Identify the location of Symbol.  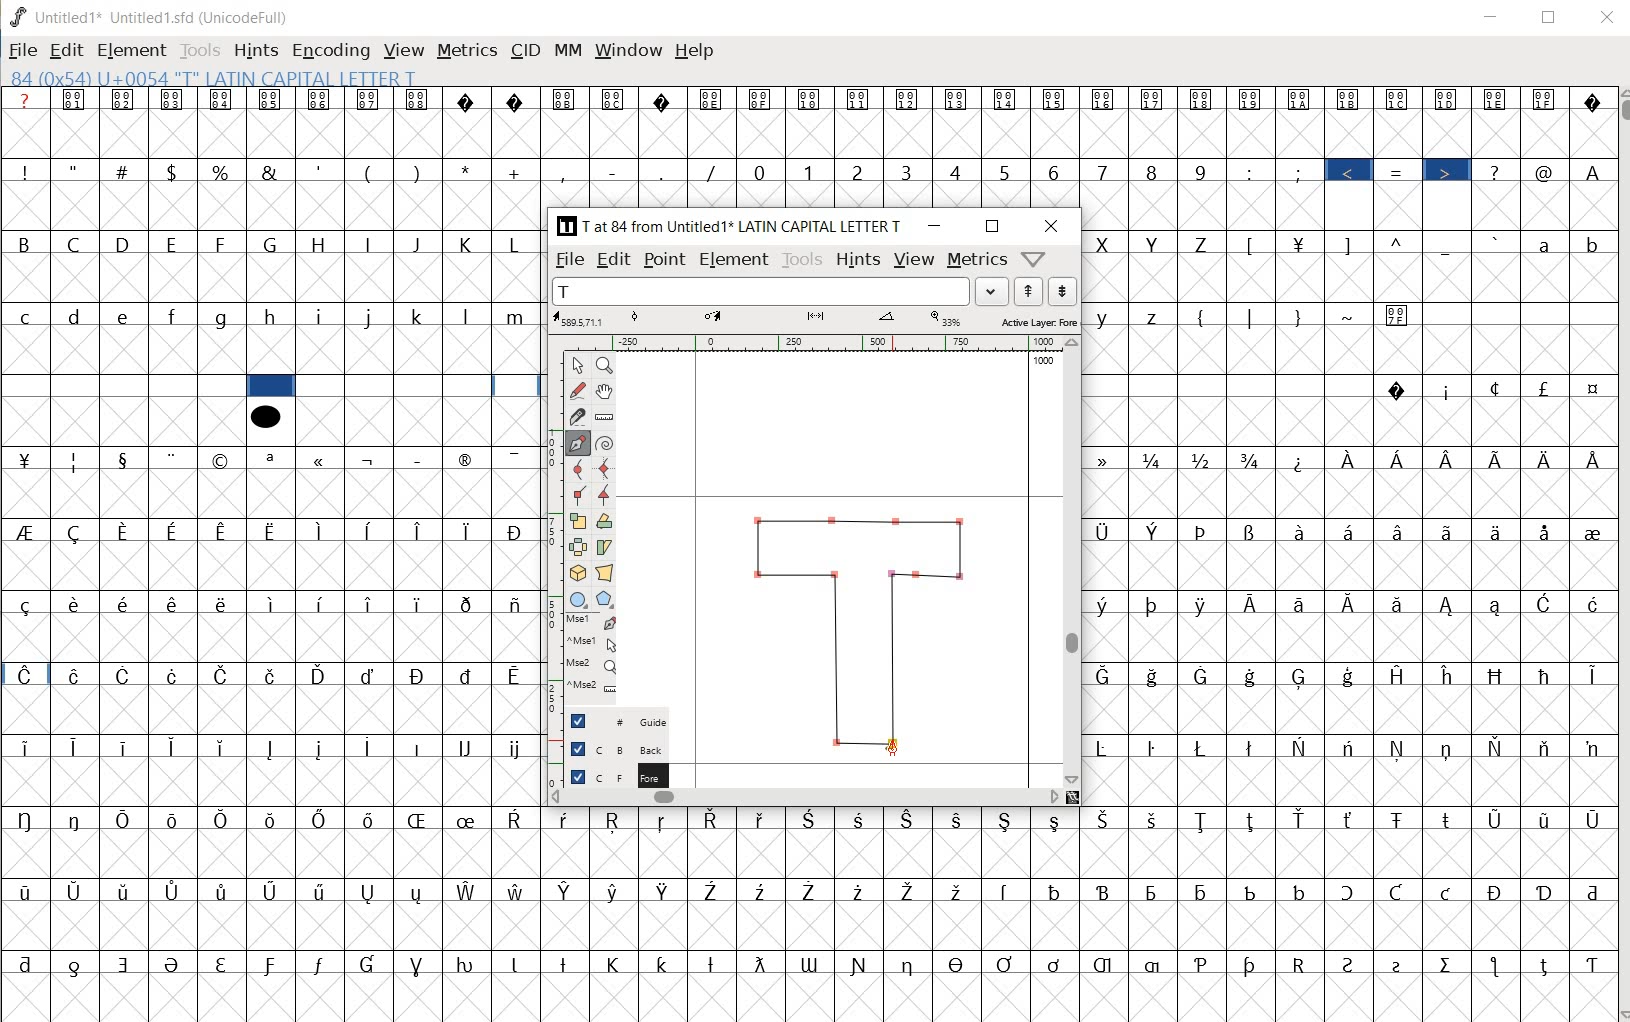
(372, 458).